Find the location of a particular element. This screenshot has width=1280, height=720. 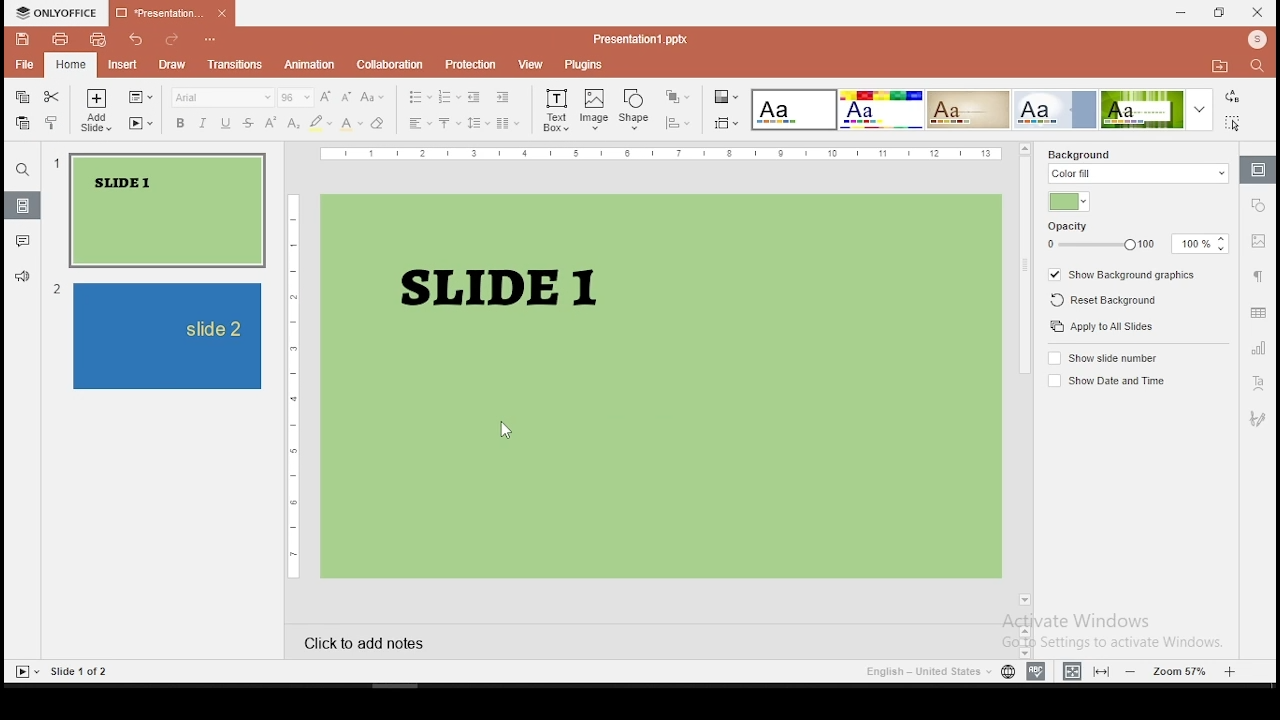

fit to width is located at coordinates (1101, 670).